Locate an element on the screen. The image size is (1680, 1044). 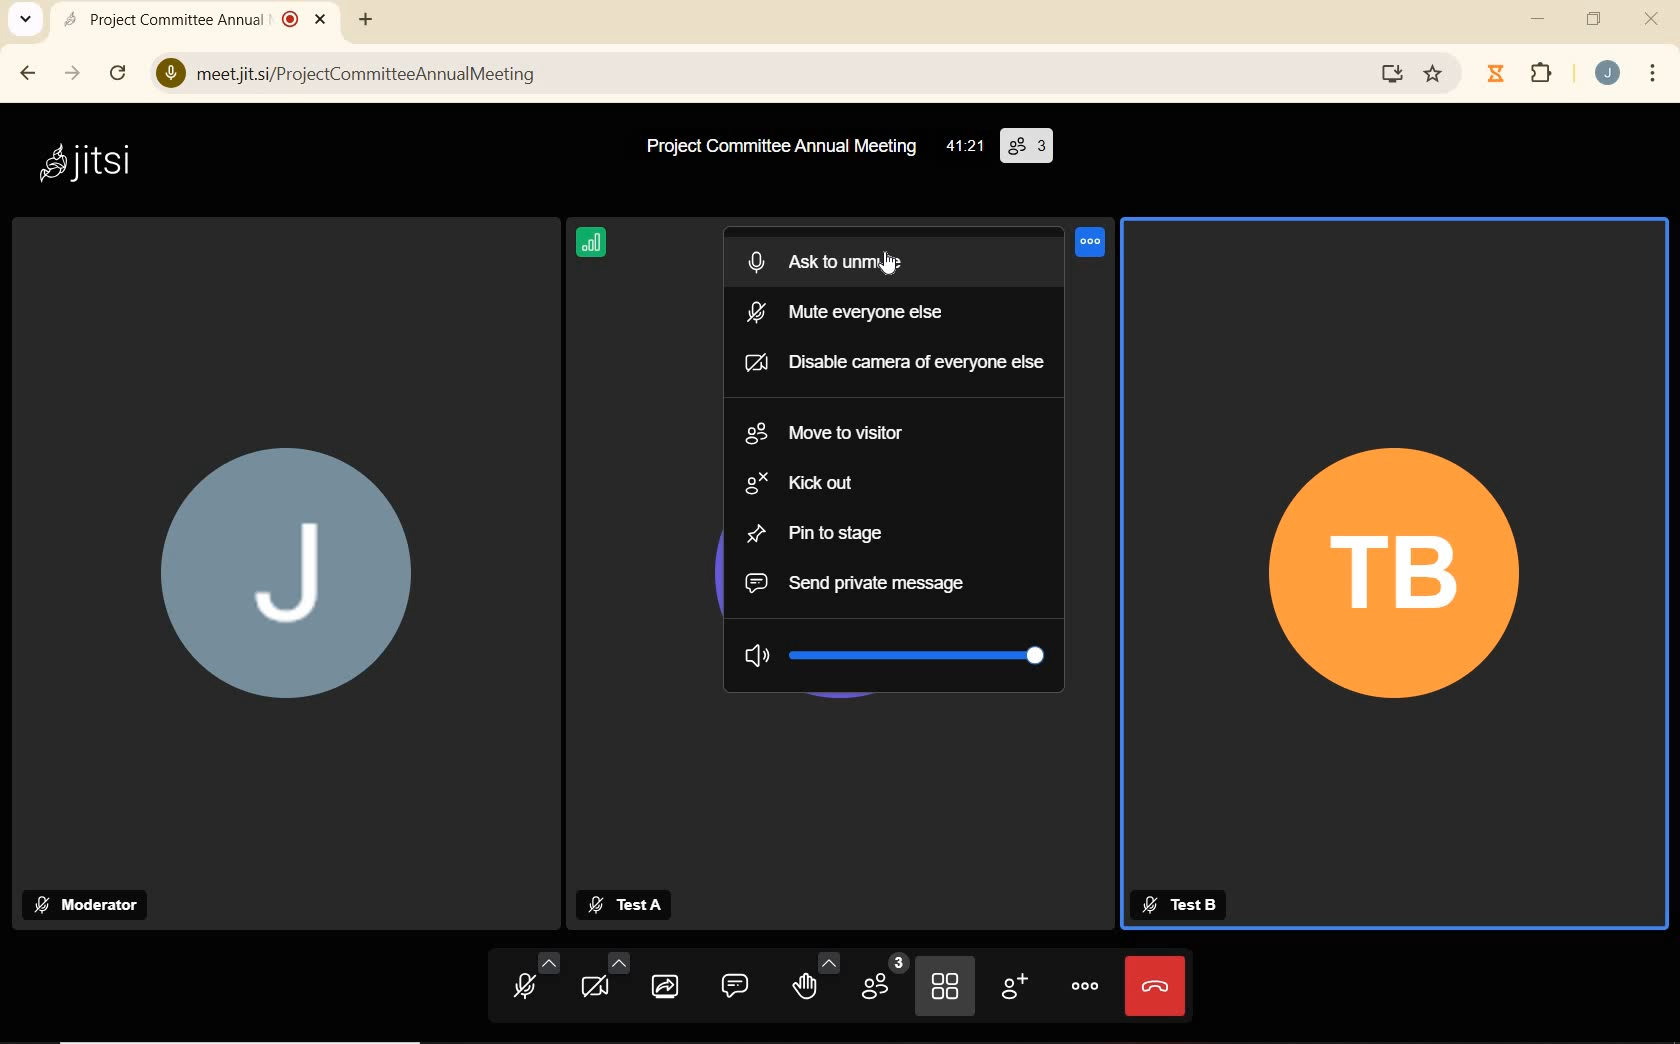
Project Committee Annual is located at coordinates (183, 19).